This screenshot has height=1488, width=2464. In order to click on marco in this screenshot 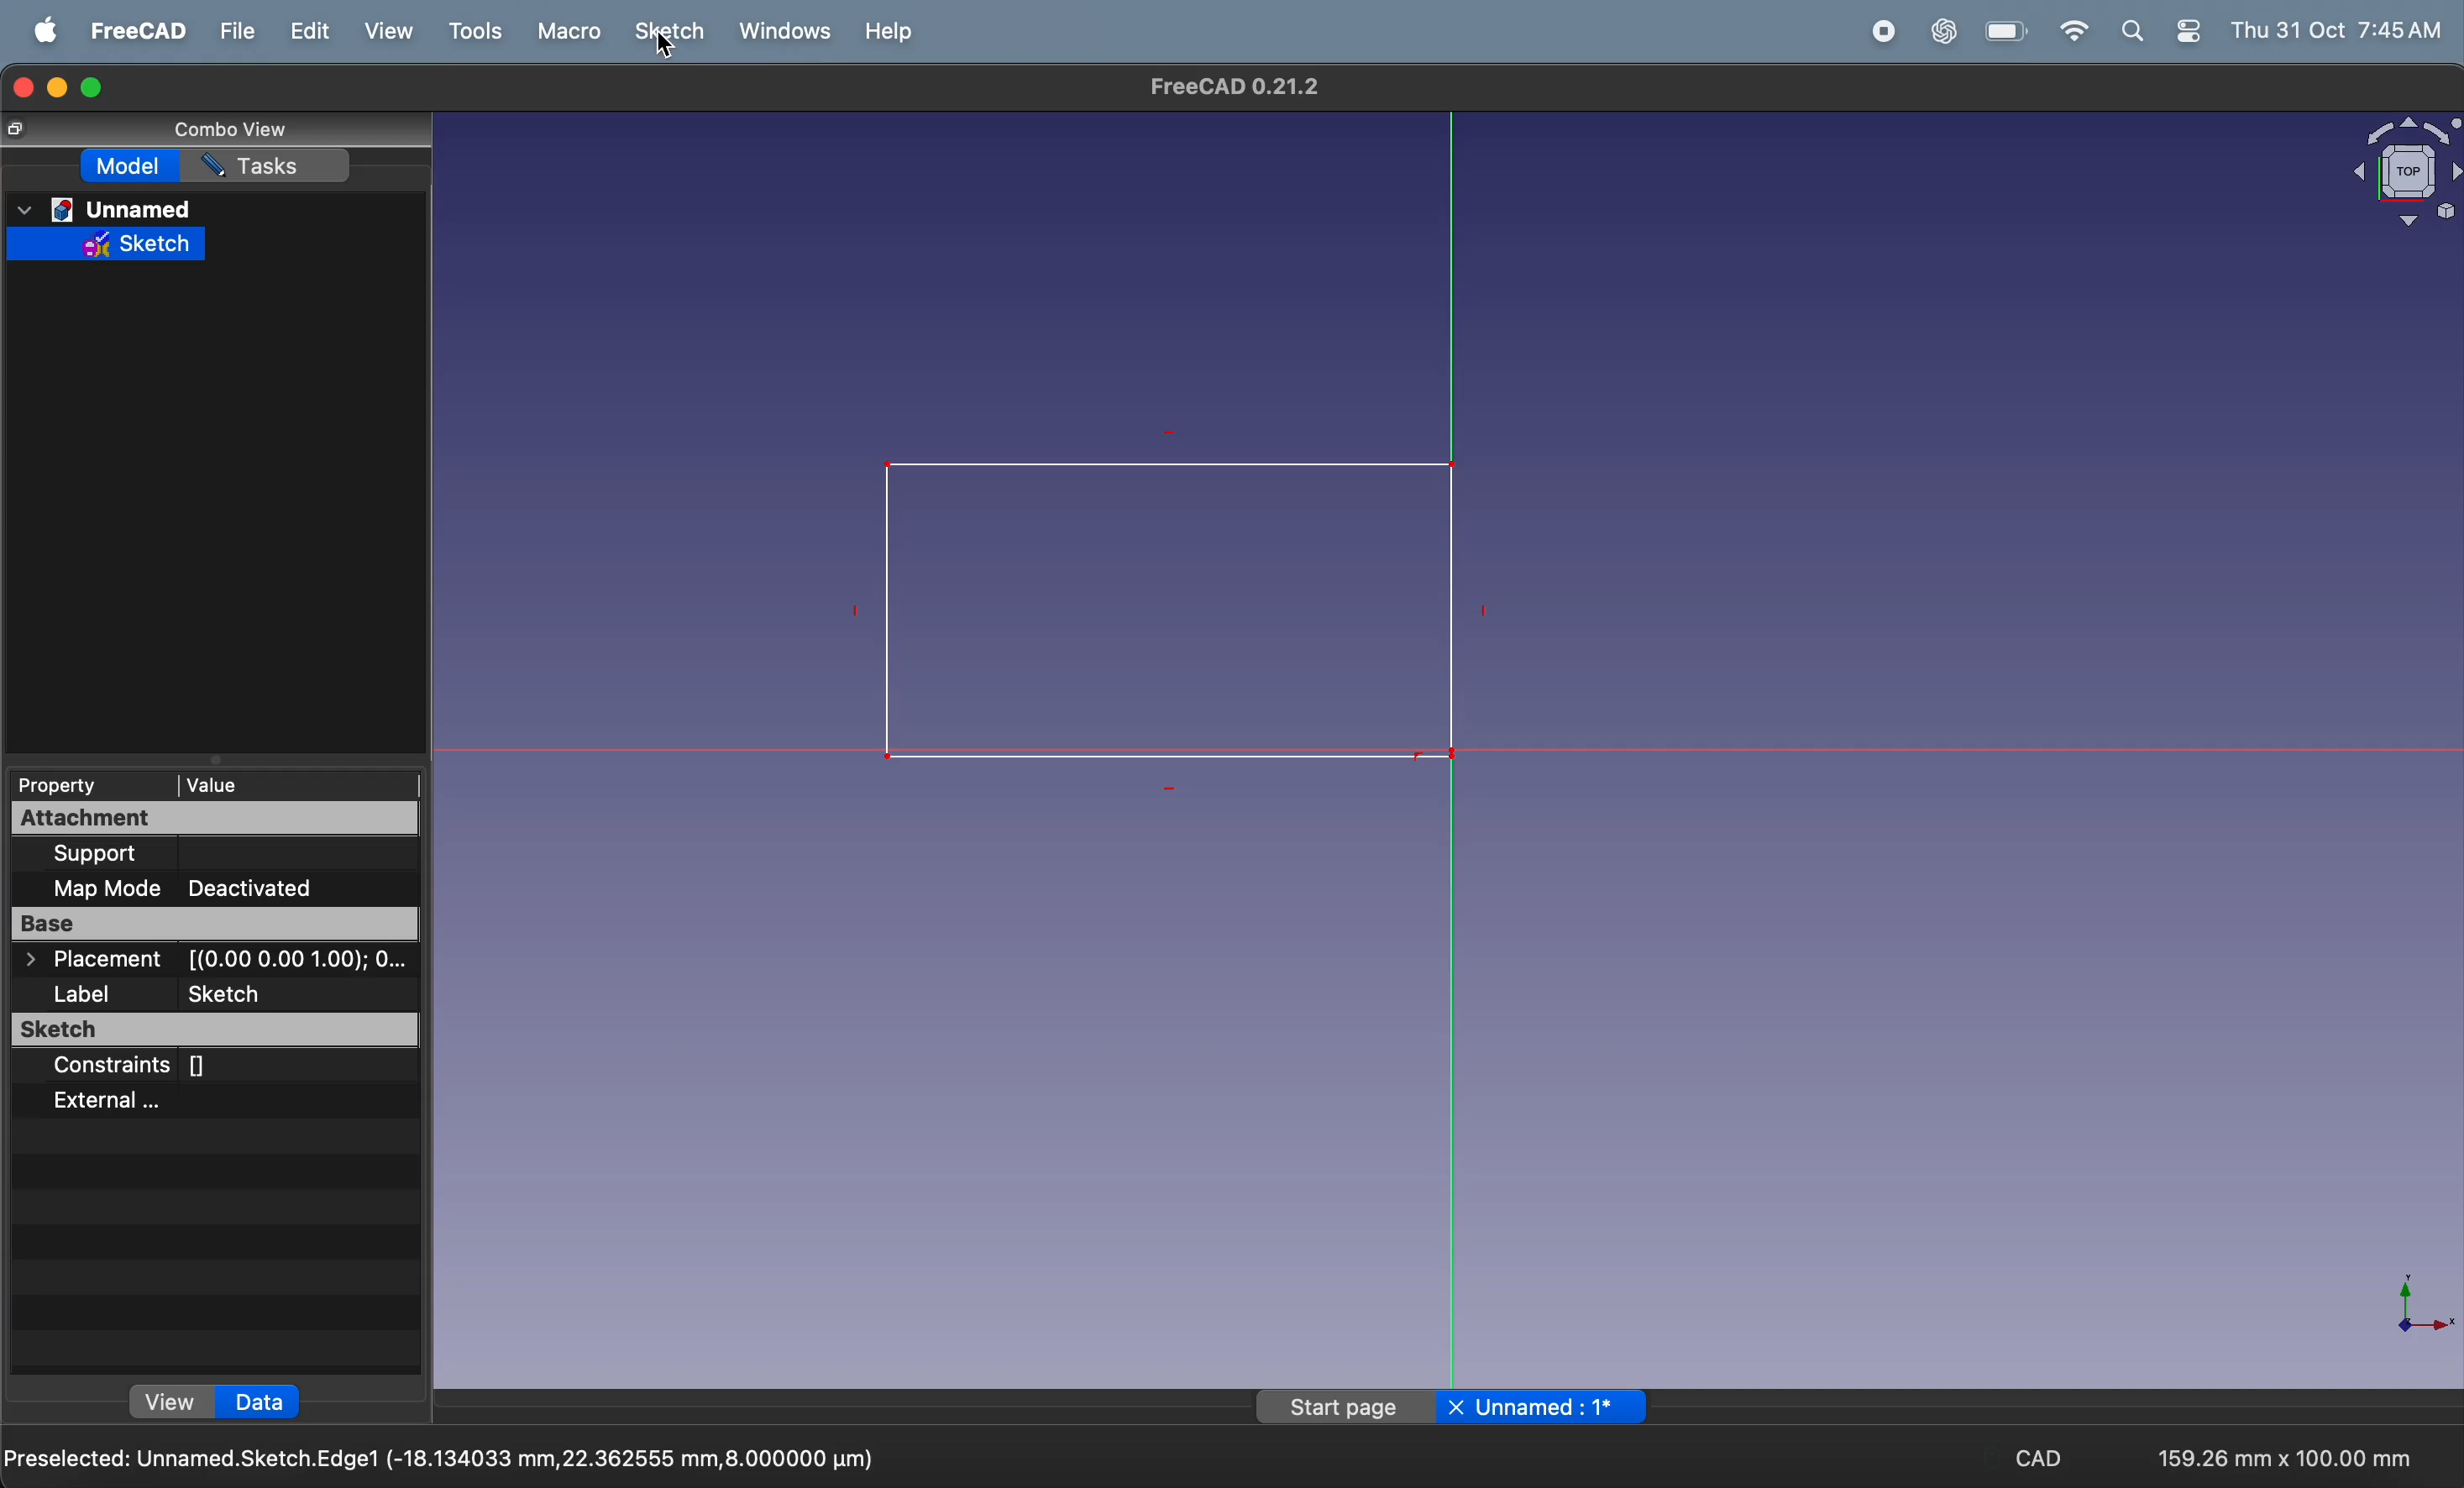, I will do `click(563, 34)`.